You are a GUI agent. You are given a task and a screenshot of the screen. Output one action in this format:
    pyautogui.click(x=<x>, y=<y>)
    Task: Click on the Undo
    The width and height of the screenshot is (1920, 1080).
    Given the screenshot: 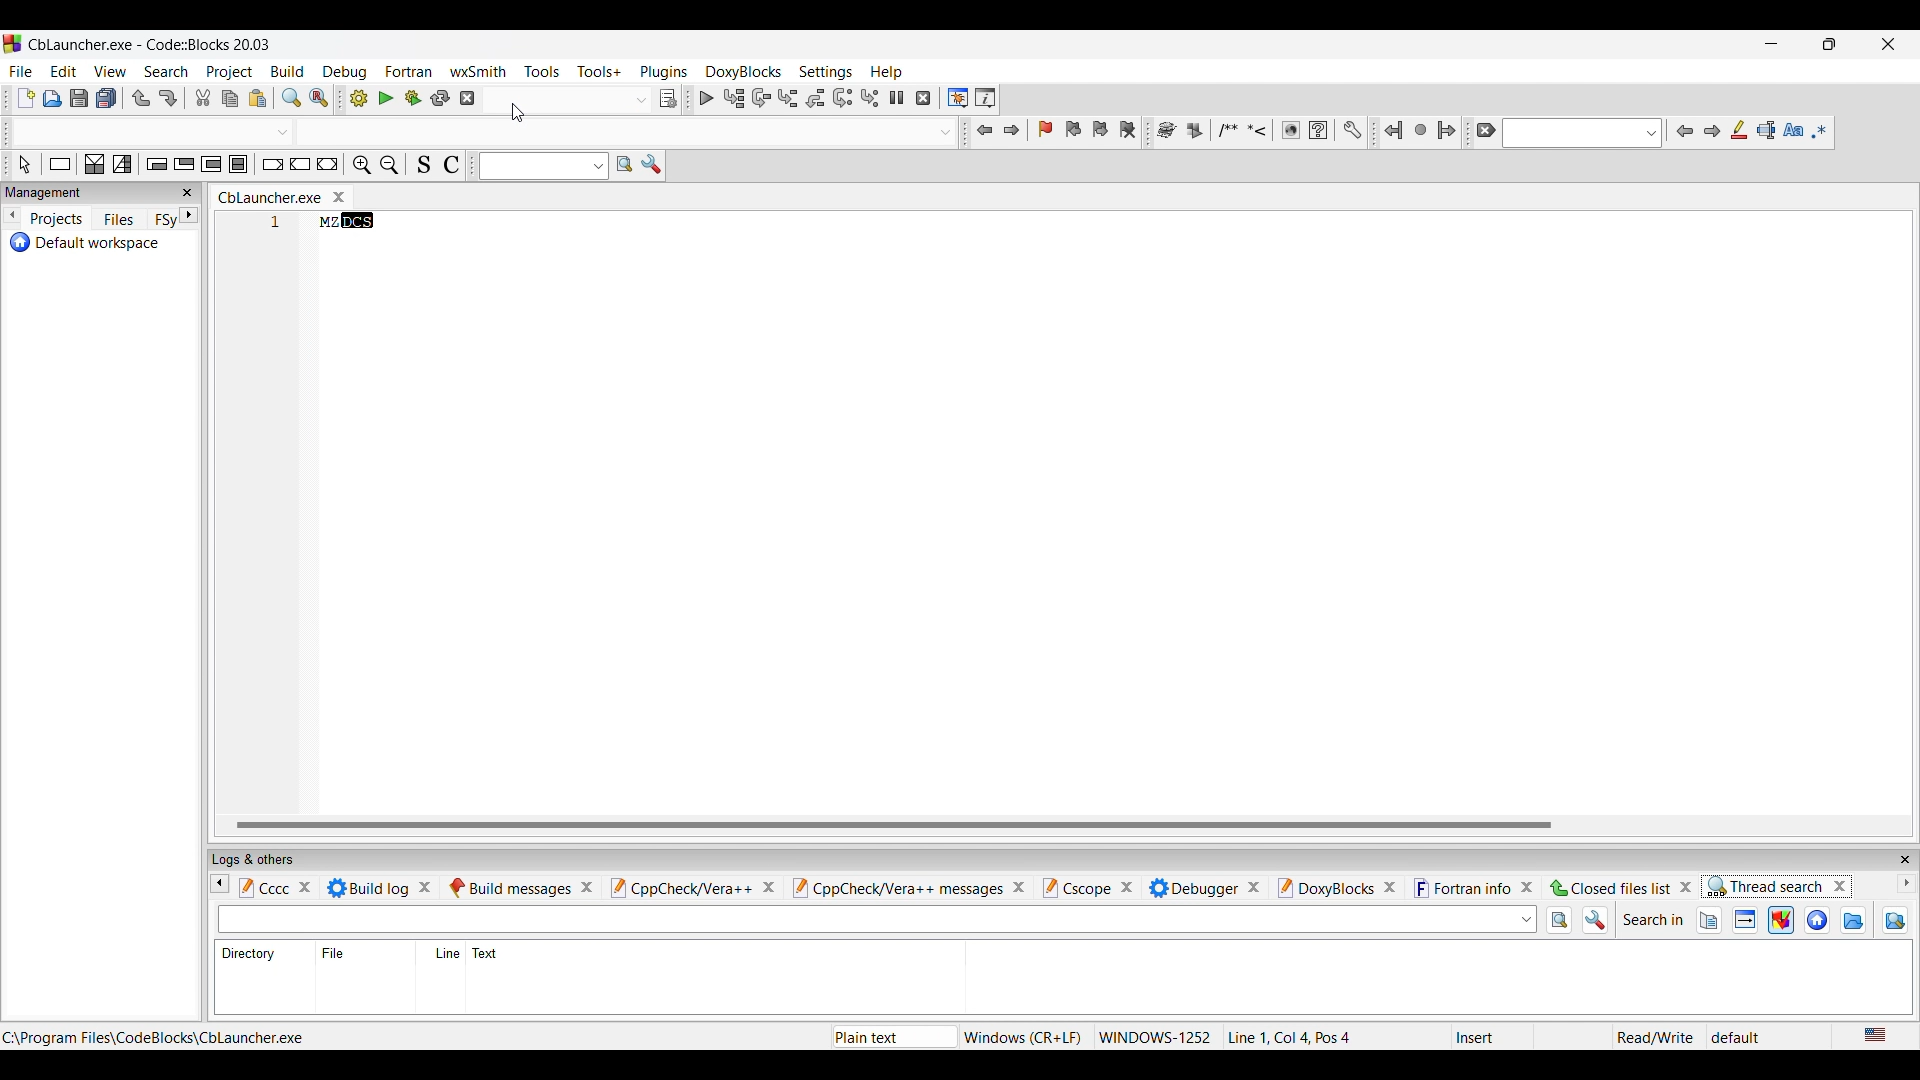 What is the action you would take?
    pyautogui.click(x=141, y=98)
    